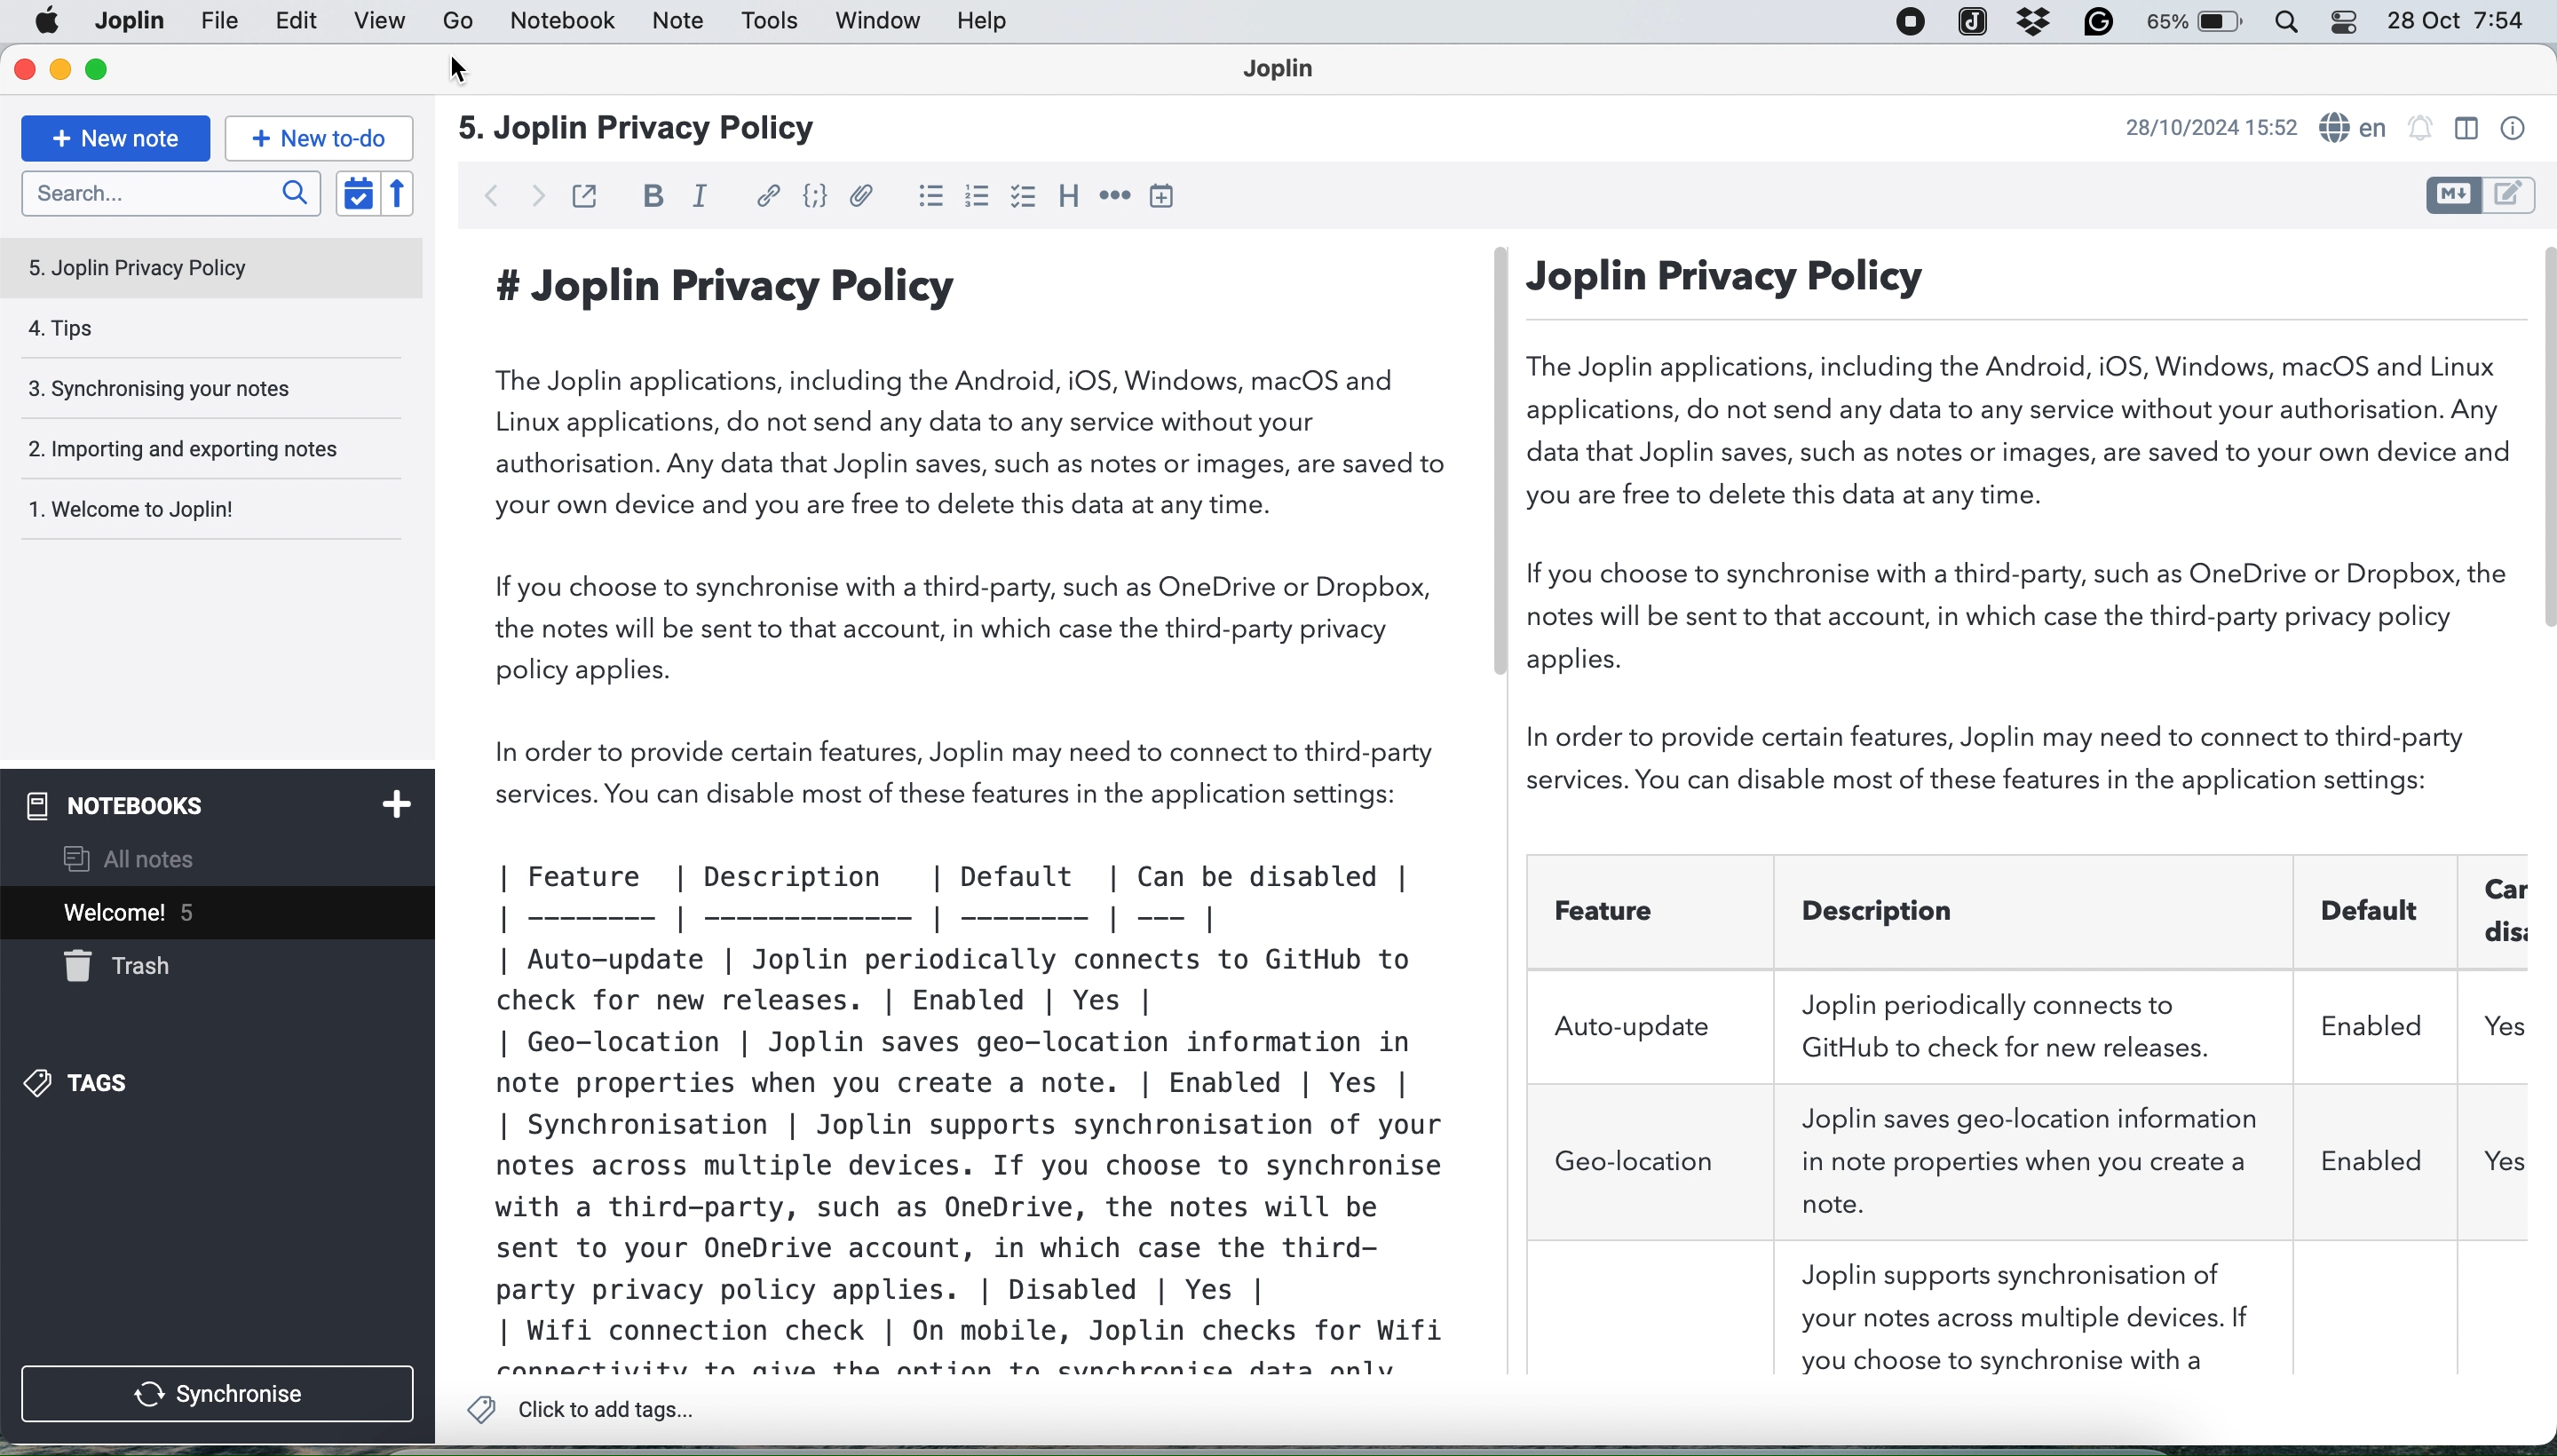 This screenshot has width=2557, height=1456. I want to click on go, so click(461, 21).